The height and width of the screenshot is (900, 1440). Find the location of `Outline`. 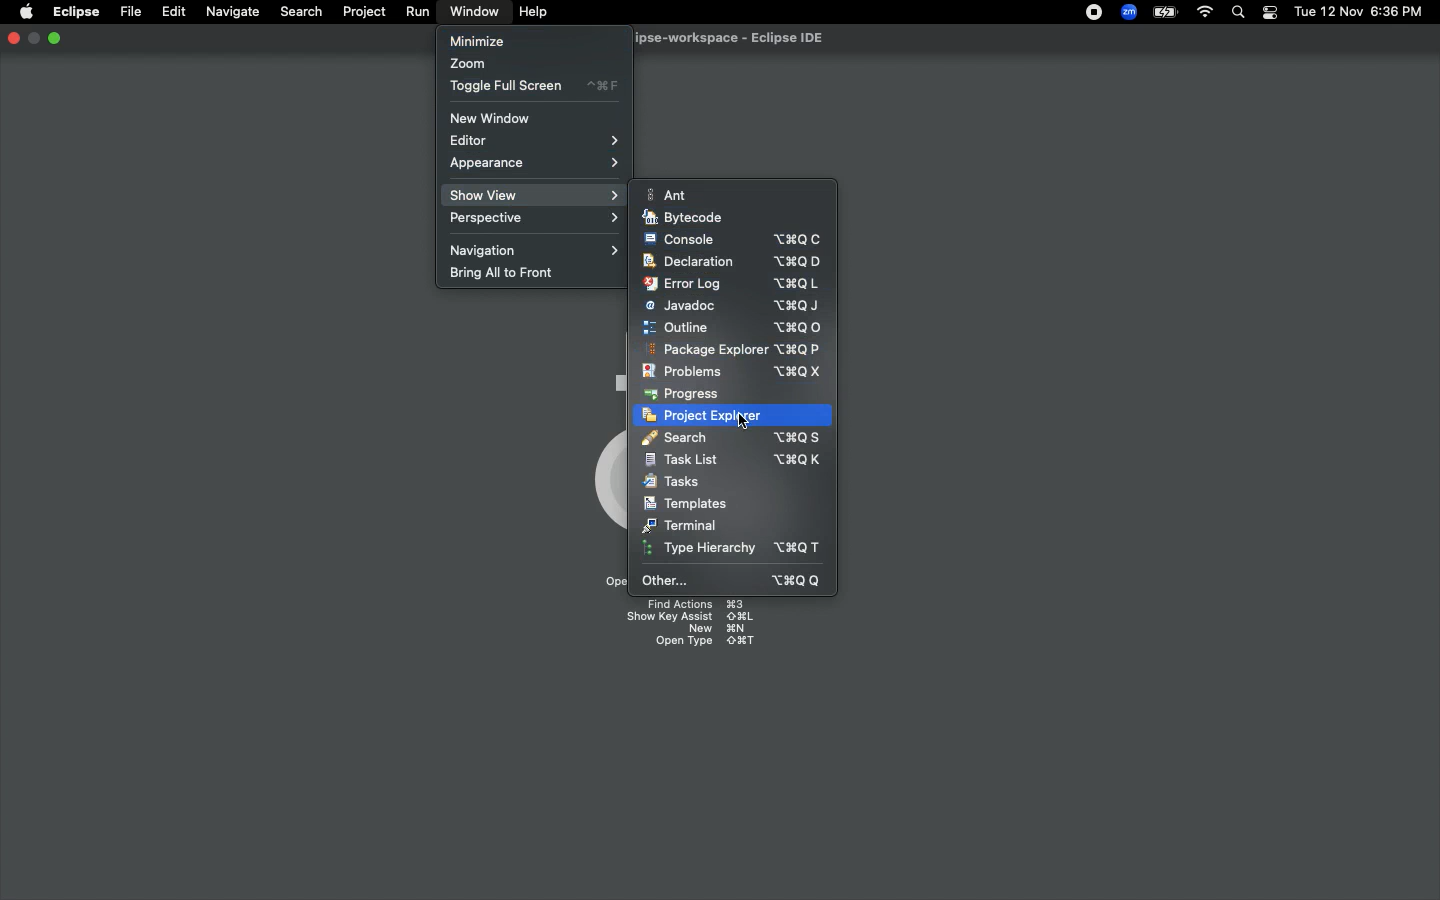

Outline is located at coordinates (732, 327).